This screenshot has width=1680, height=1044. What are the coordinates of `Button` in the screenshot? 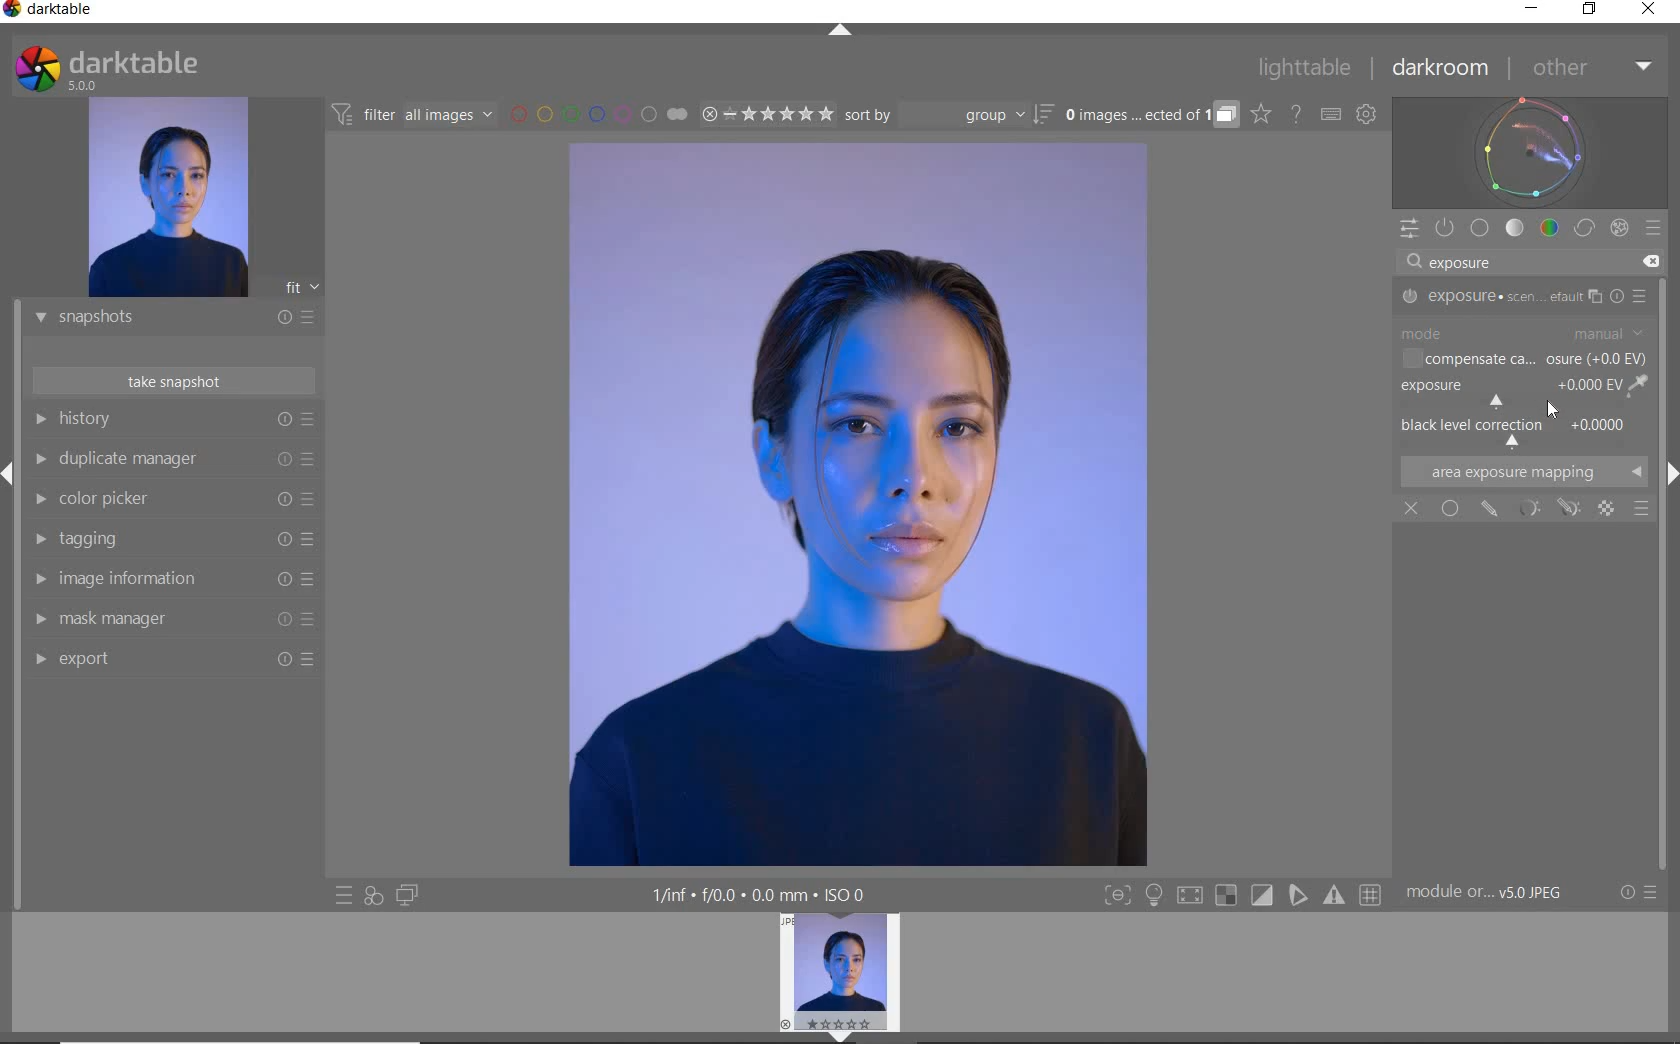 It's located at (1336, 895).